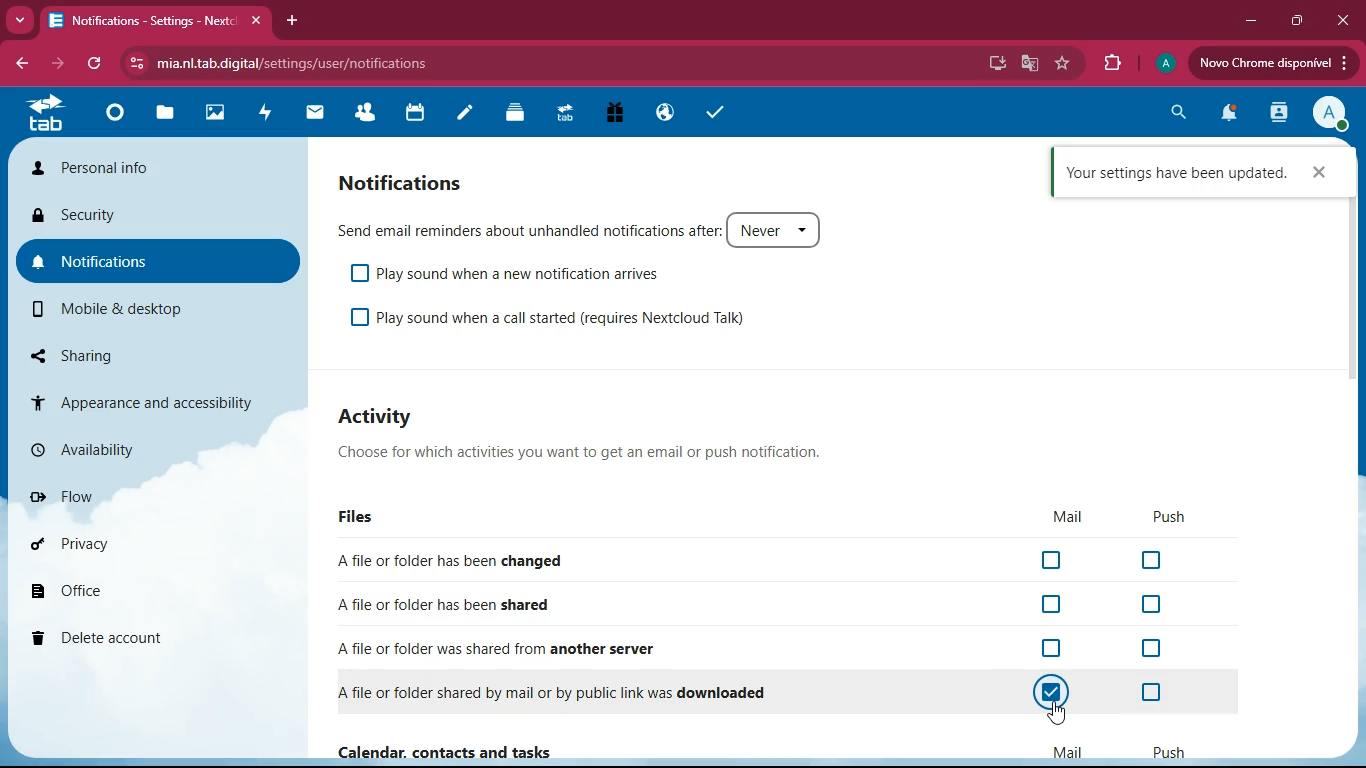 Image resolution: width=1366 pixels, height=768 pixels. What do you see at coordinates (593, 229) in the screenshot?
I see `send email` at bounding box center [593, 229].